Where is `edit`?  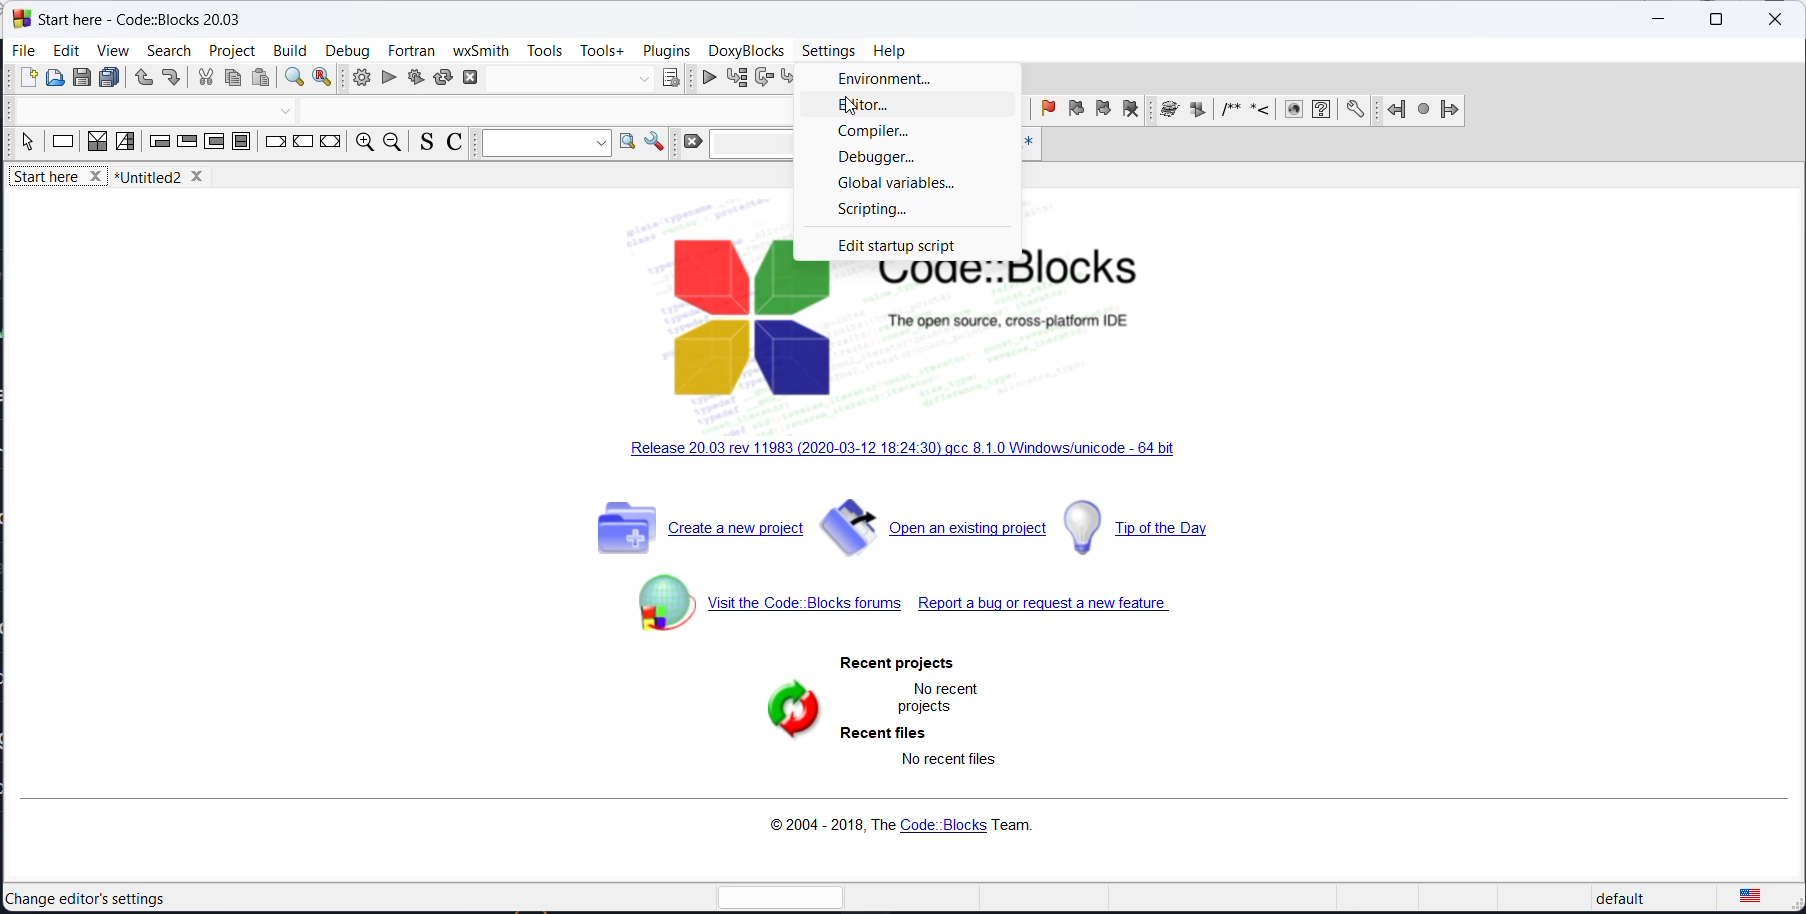
edit is located at coordinates (66, 50).